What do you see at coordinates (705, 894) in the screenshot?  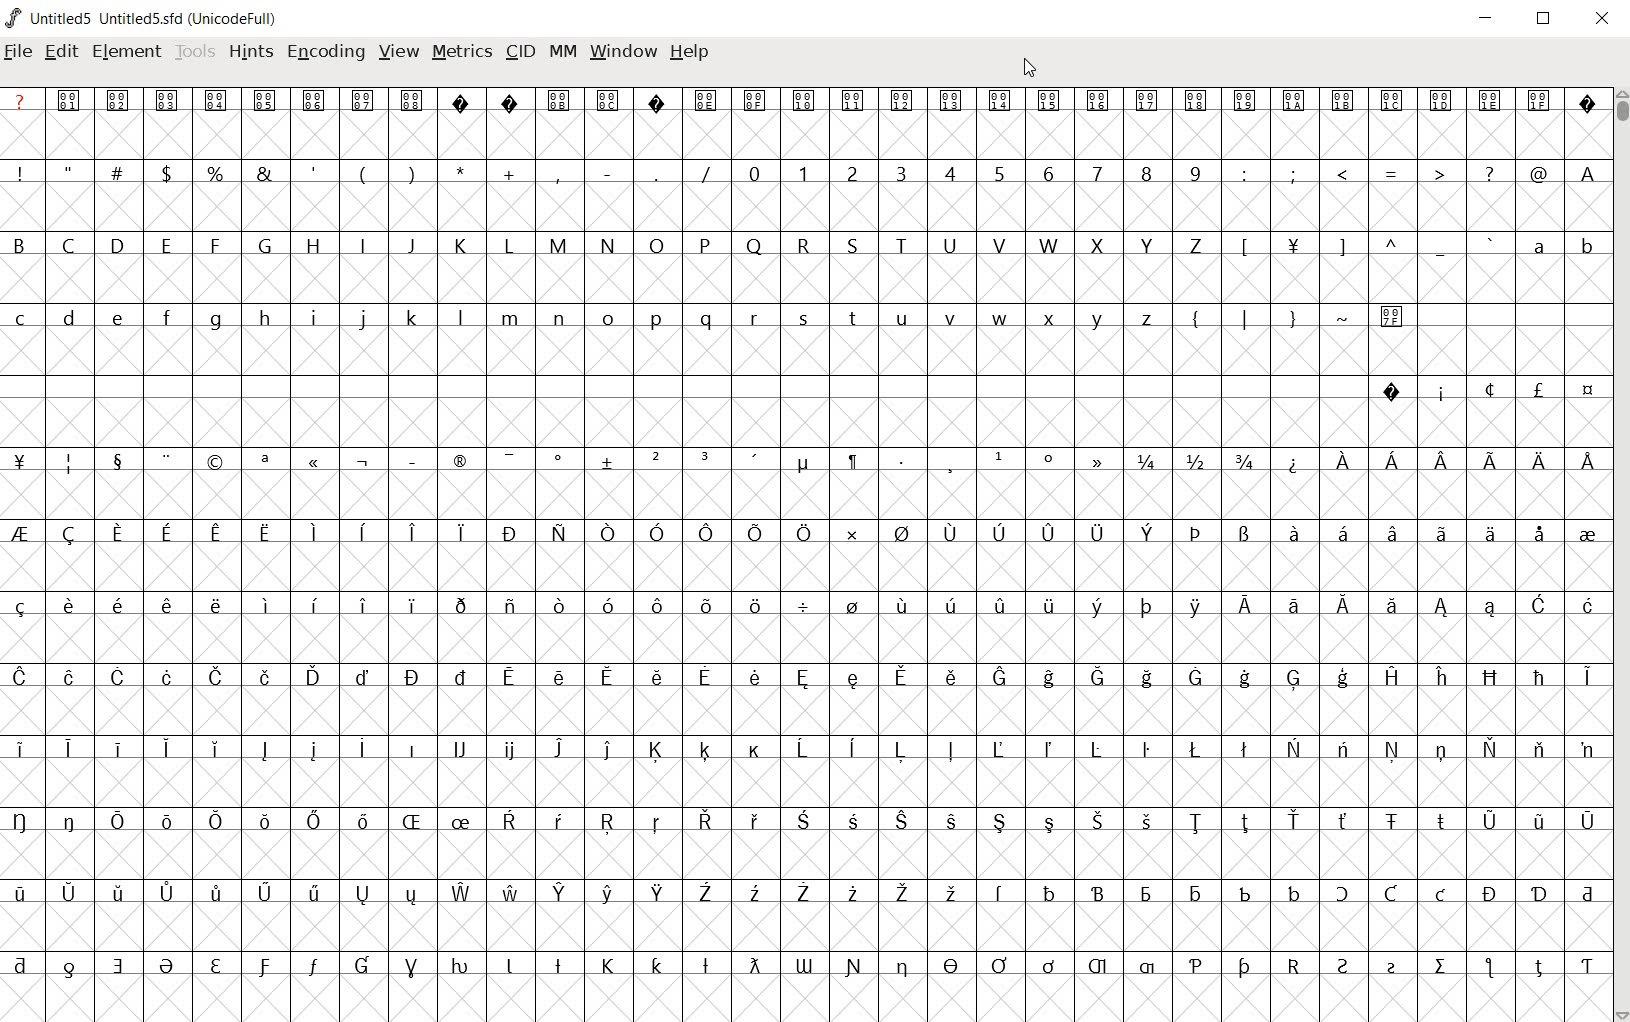 I see `Symbol` at bounding box center [705, 894].